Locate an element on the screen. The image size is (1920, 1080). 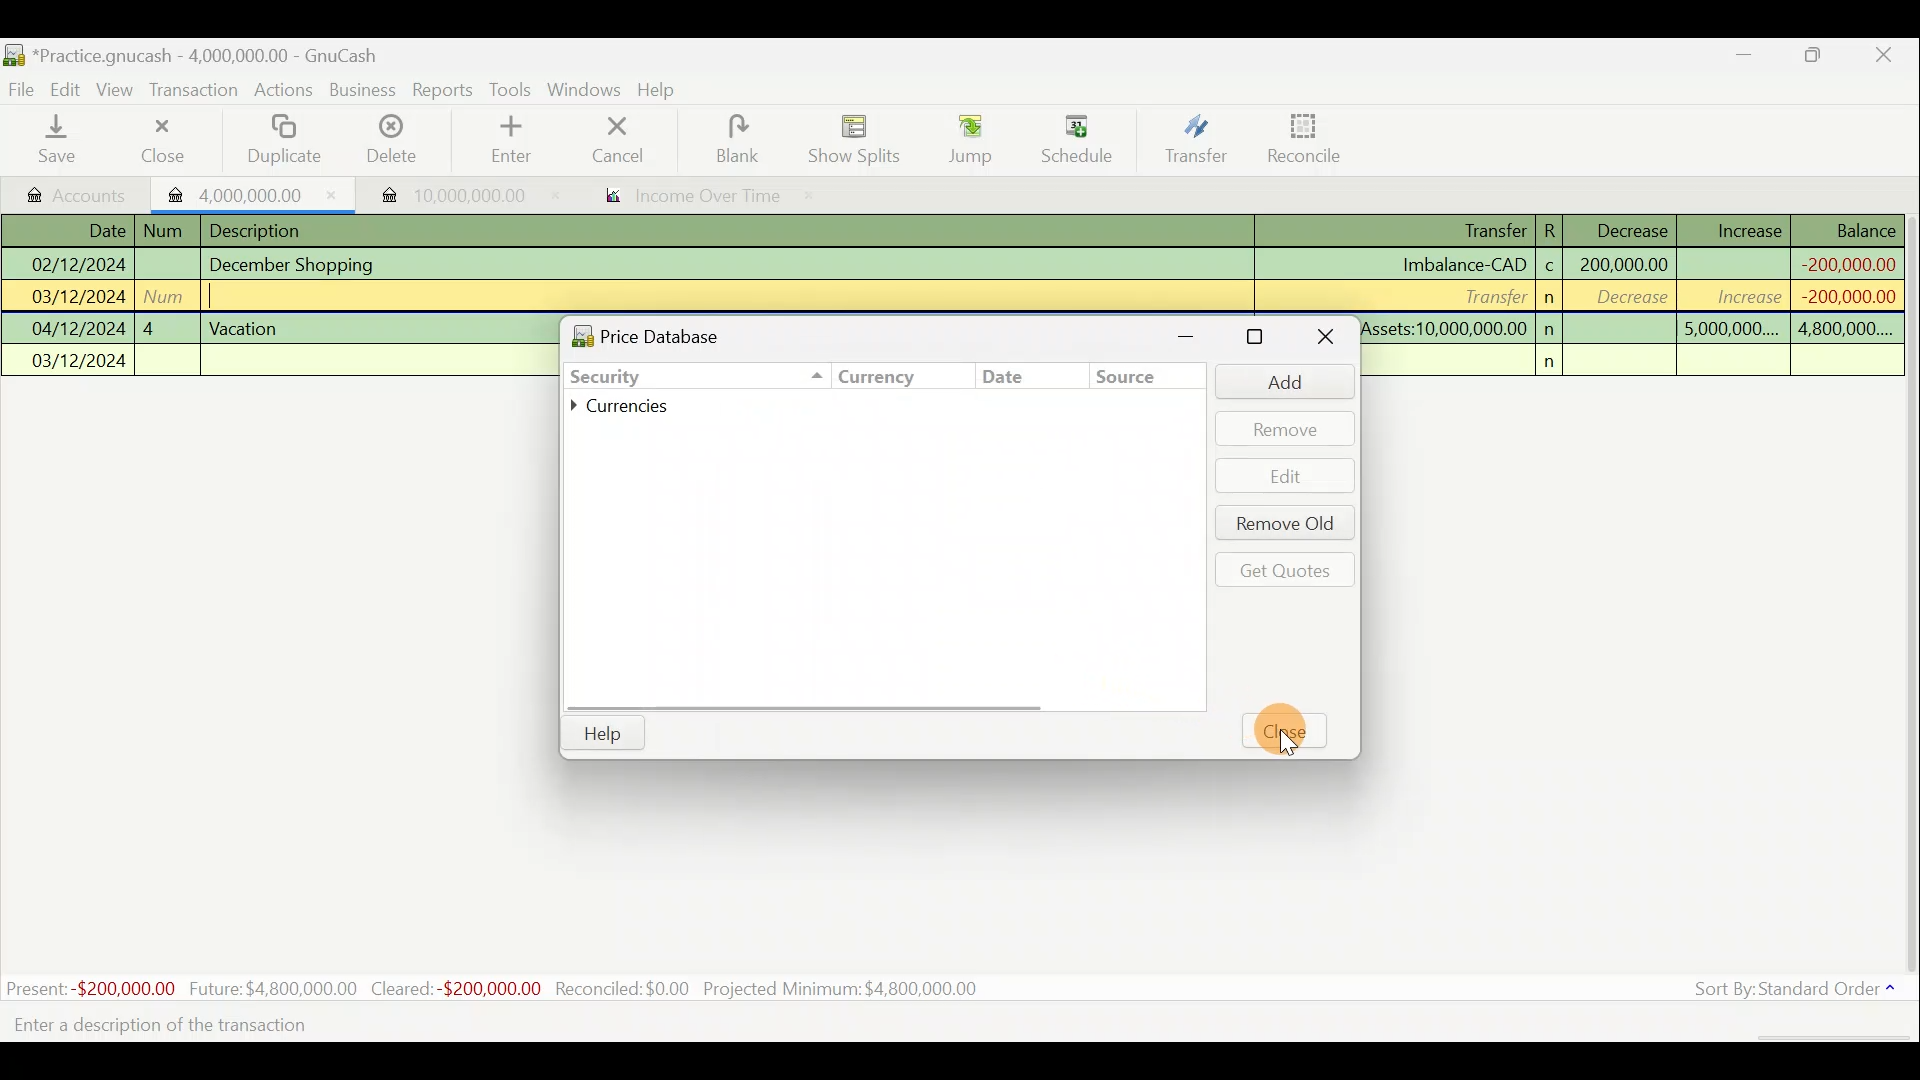
Windows is located at coordinates (584, 90).